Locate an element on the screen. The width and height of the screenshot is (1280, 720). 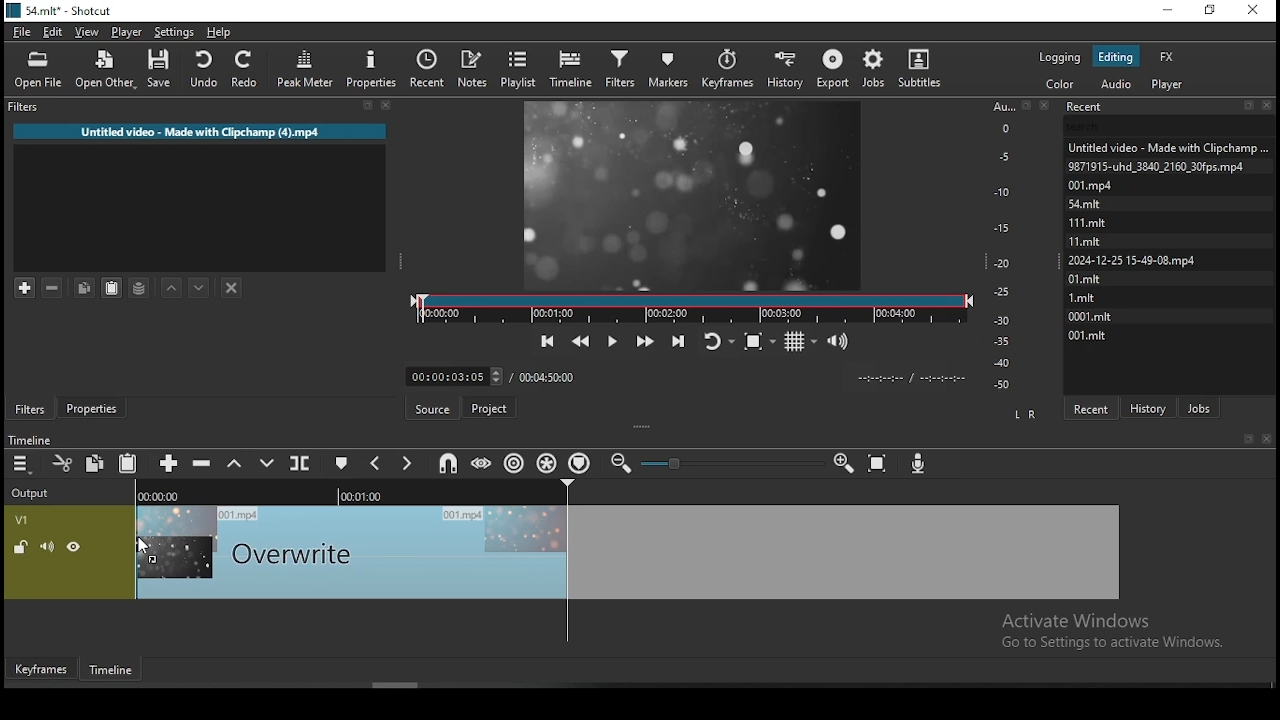
mouse pointer is located at coordinates (146, 545).